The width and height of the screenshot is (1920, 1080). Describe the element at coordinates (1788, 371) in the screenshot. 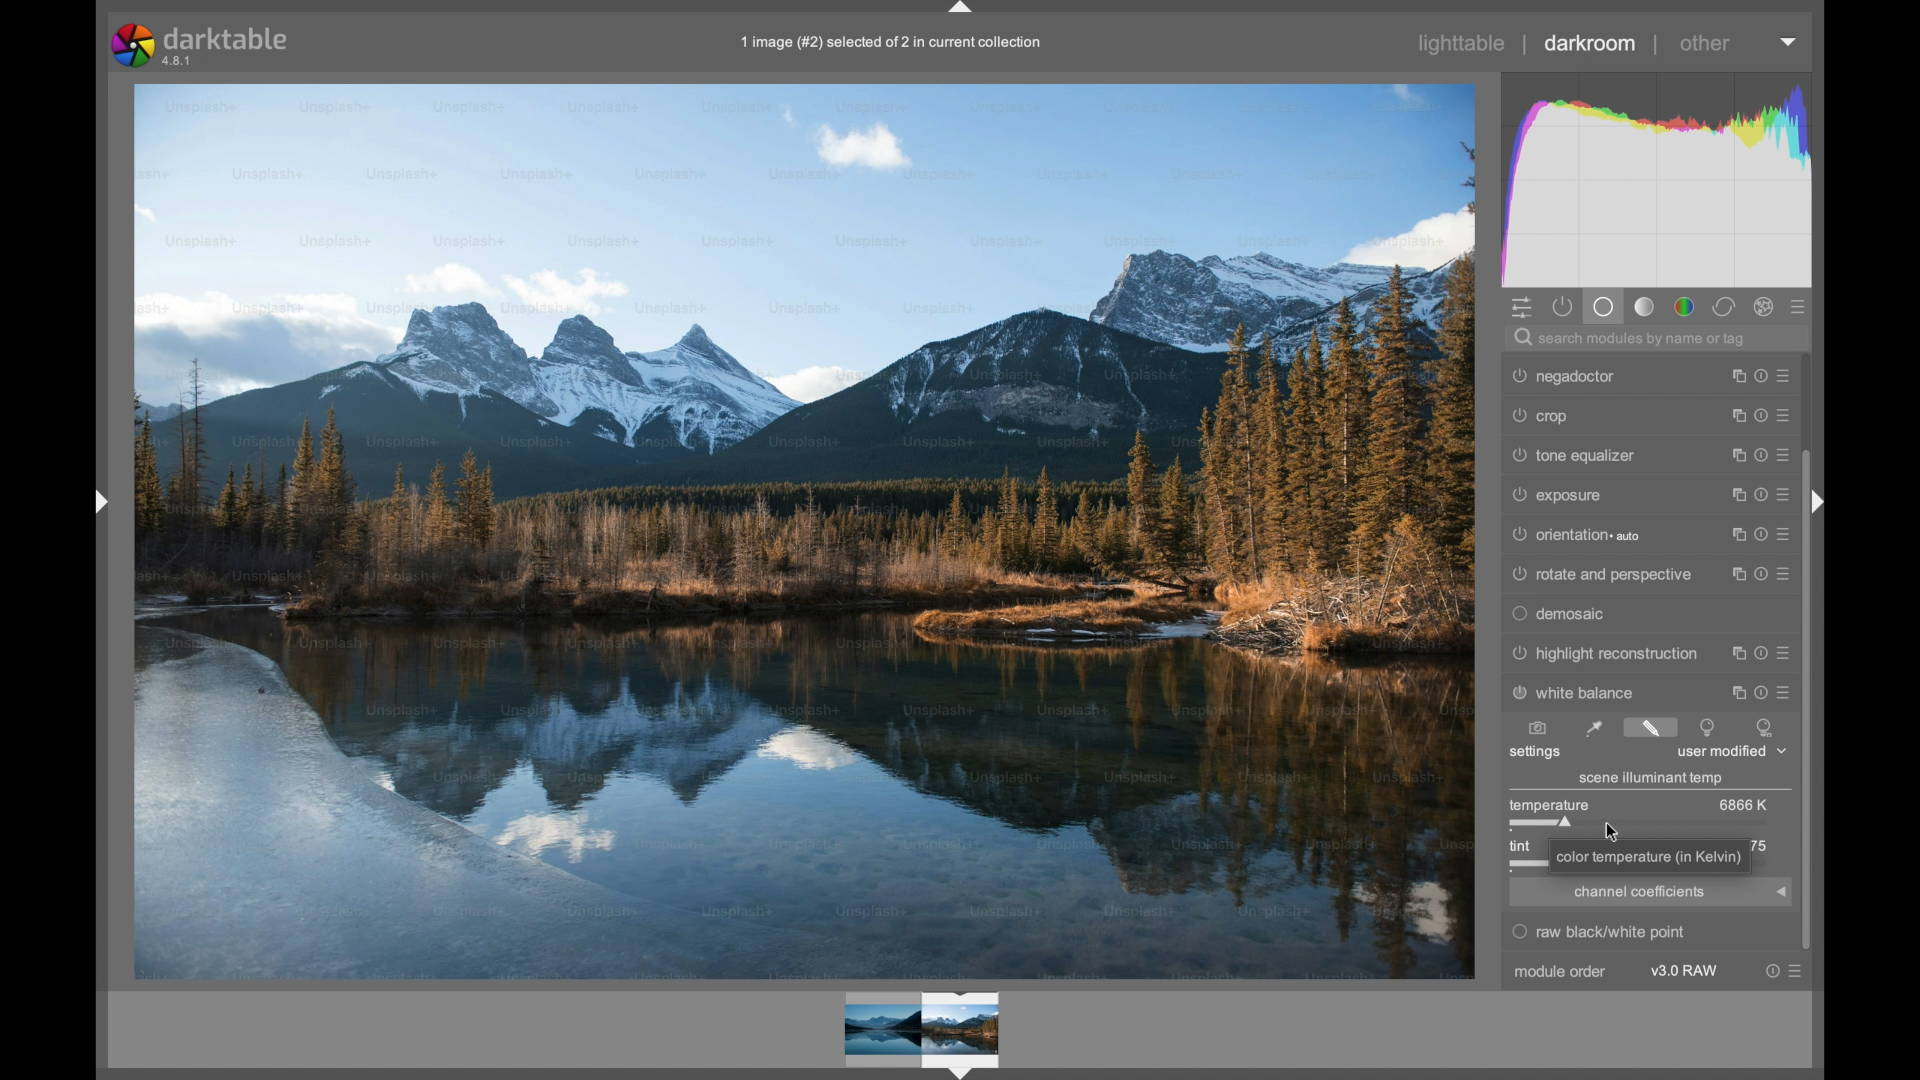

I see `presets` at that location.